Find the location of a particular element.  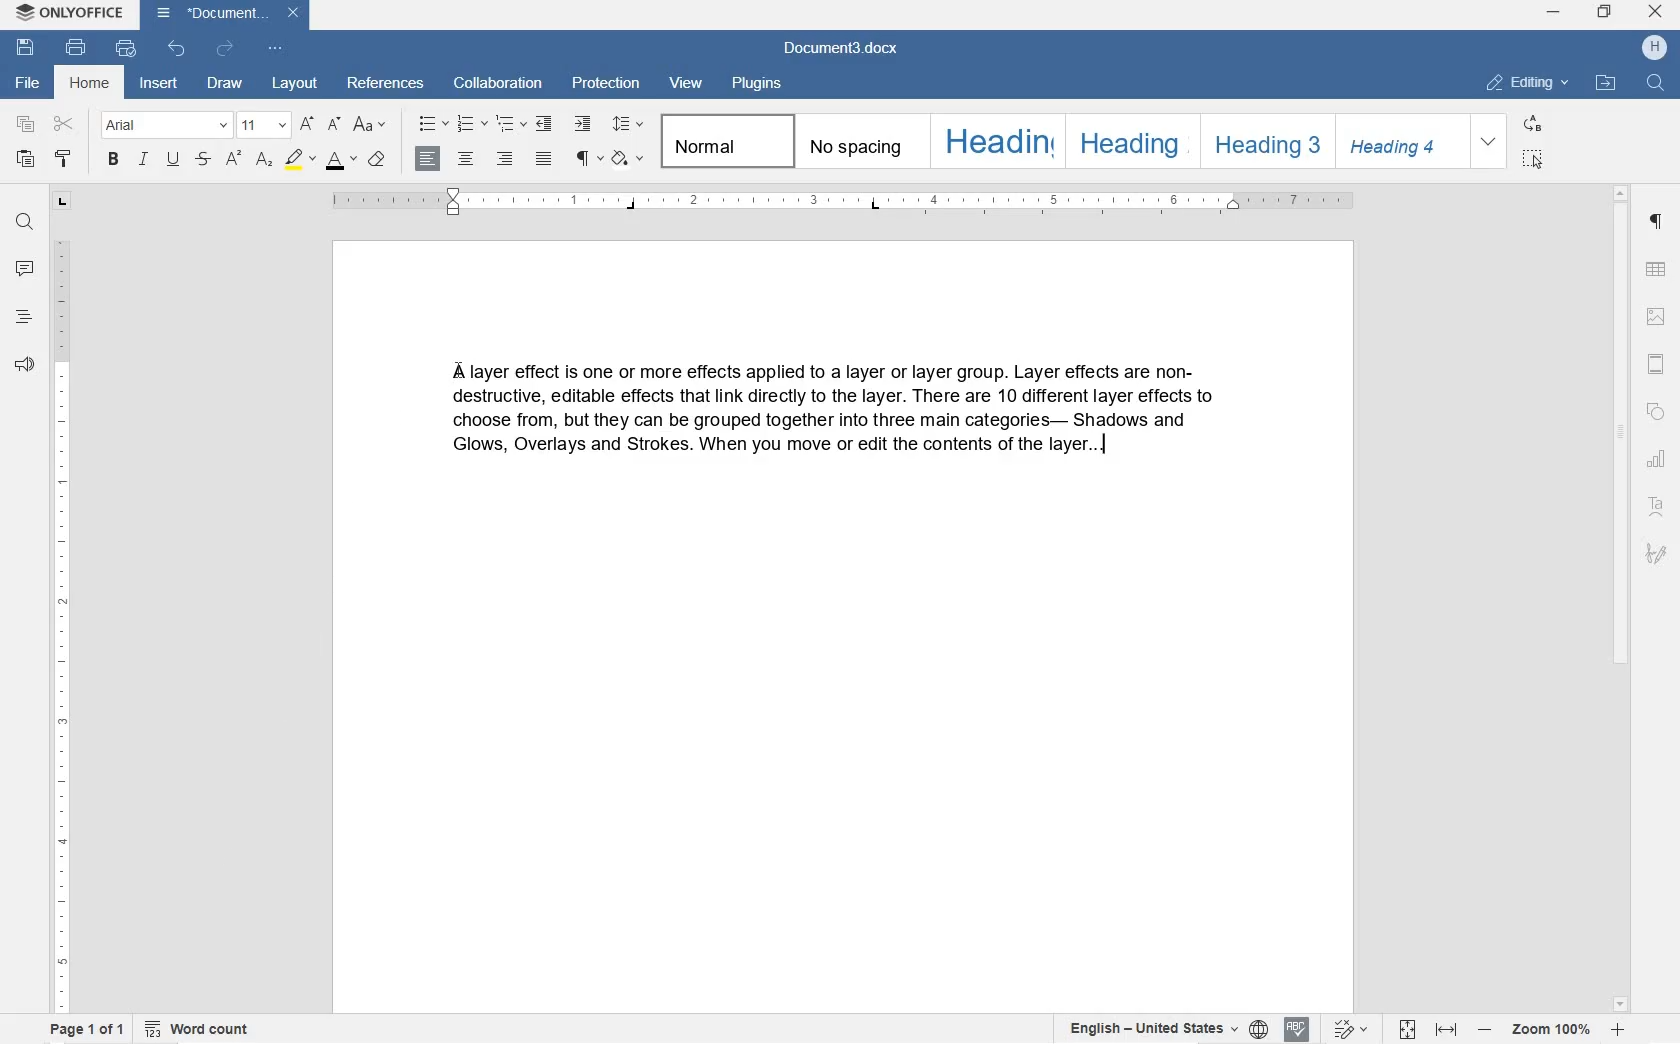

EDITING is located at coordinates (1531, 84).